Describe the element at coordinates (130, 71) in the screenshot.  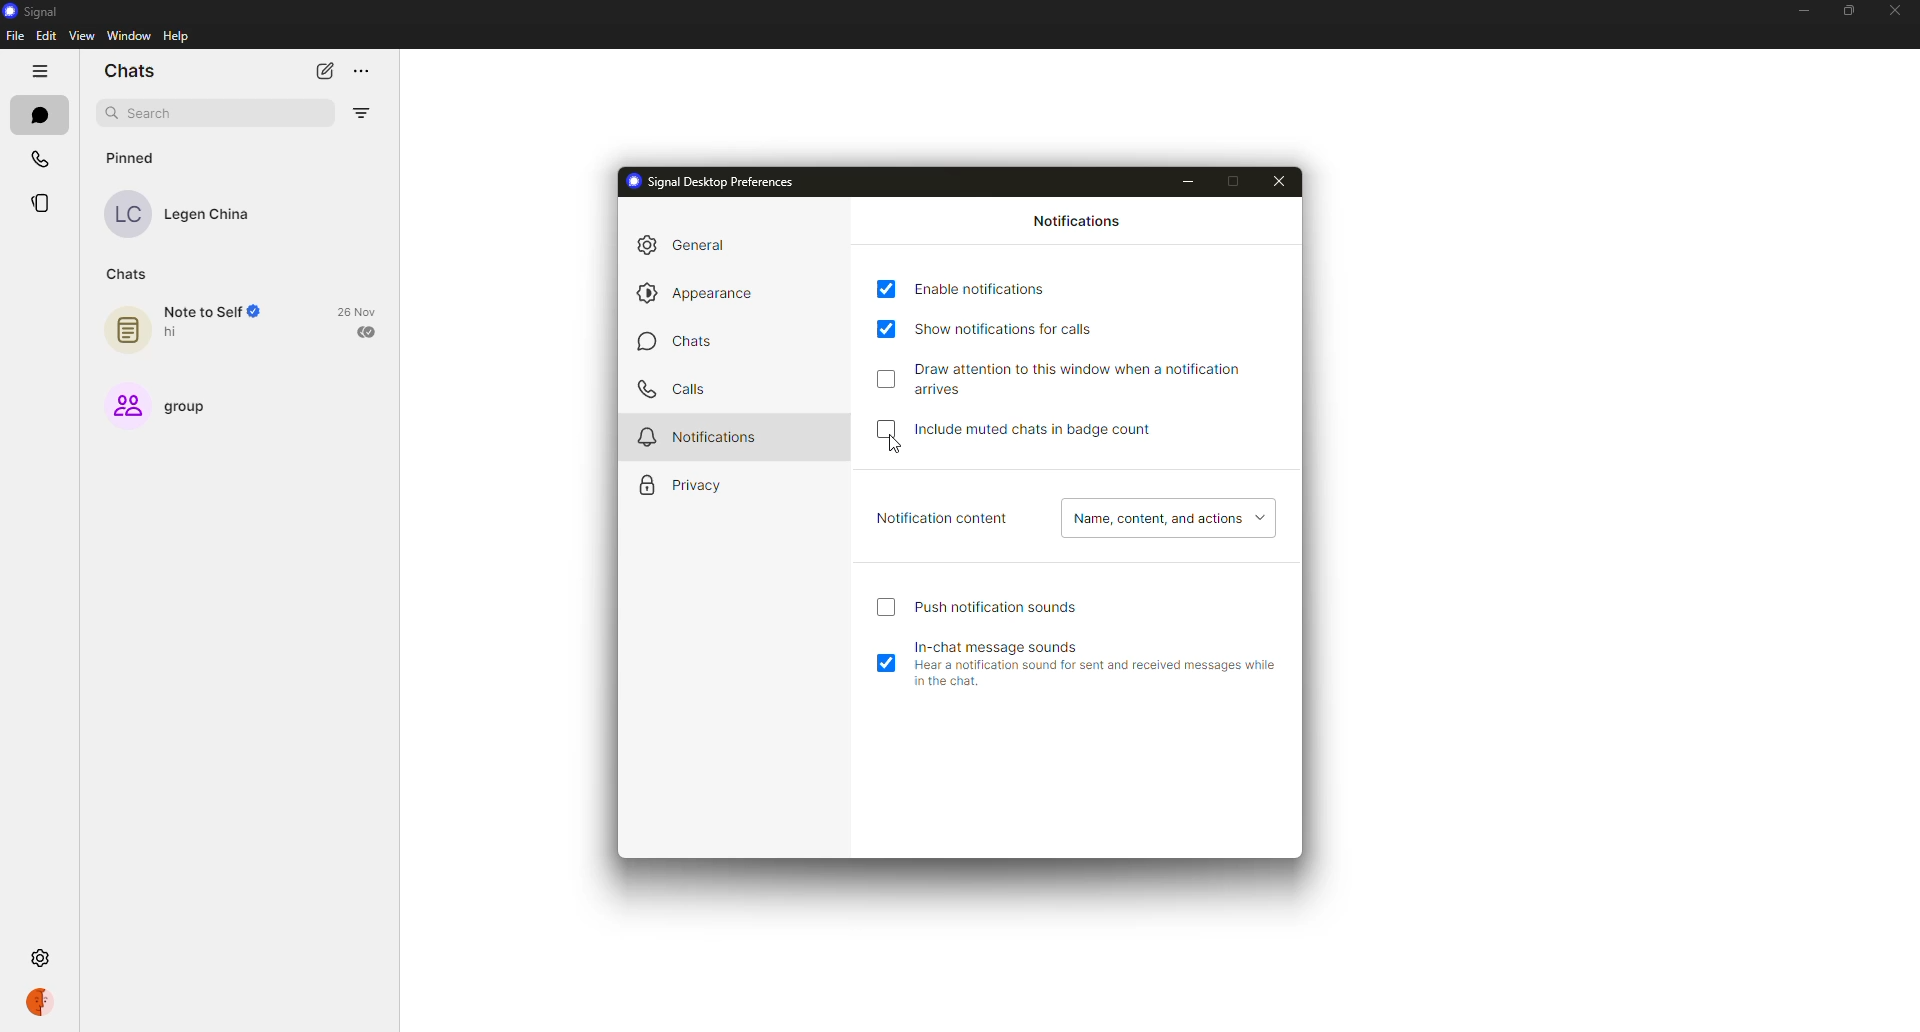
I see `chats` at that location.